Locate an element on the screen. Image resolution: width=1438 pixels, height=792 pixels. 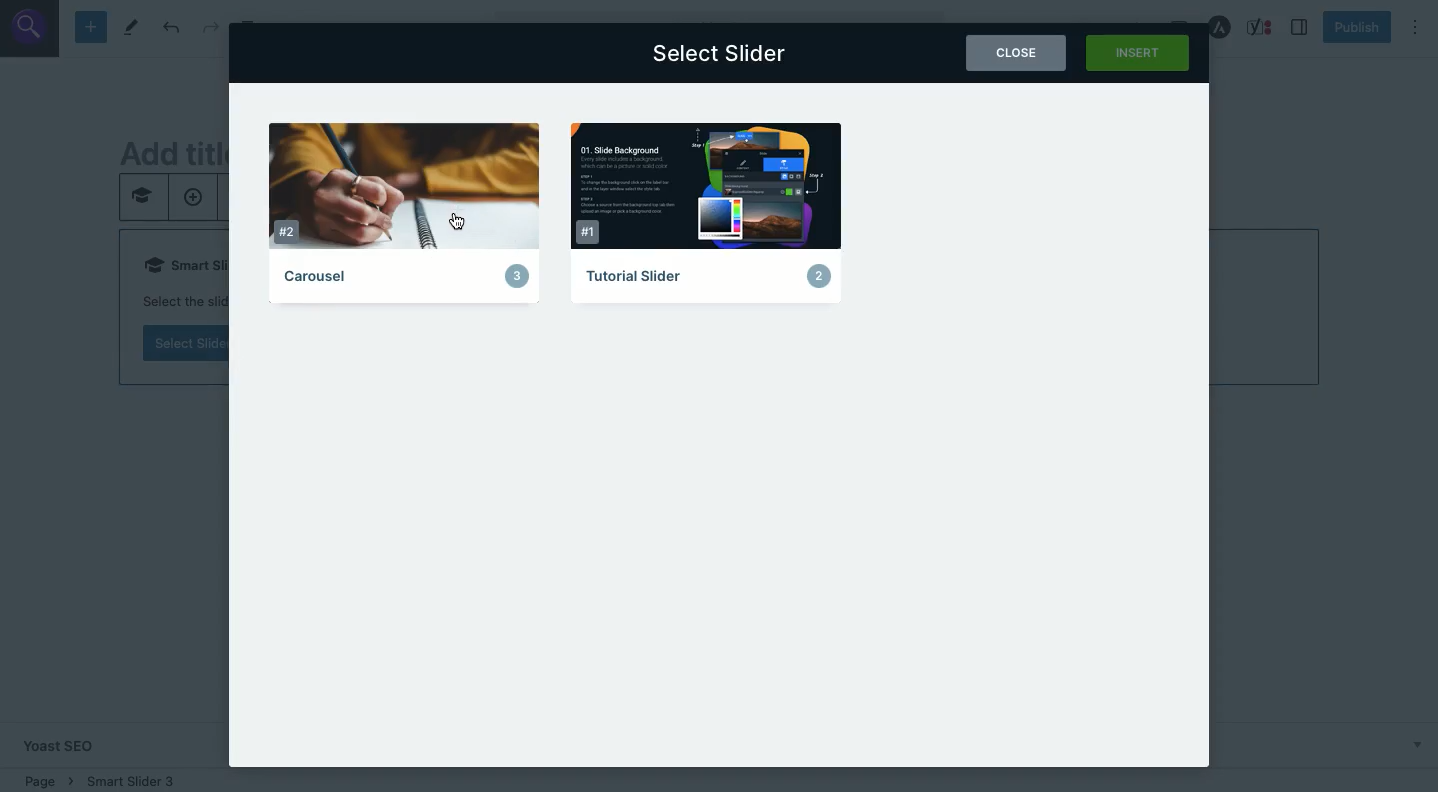
Carousel is located at coordinates (412, 215).